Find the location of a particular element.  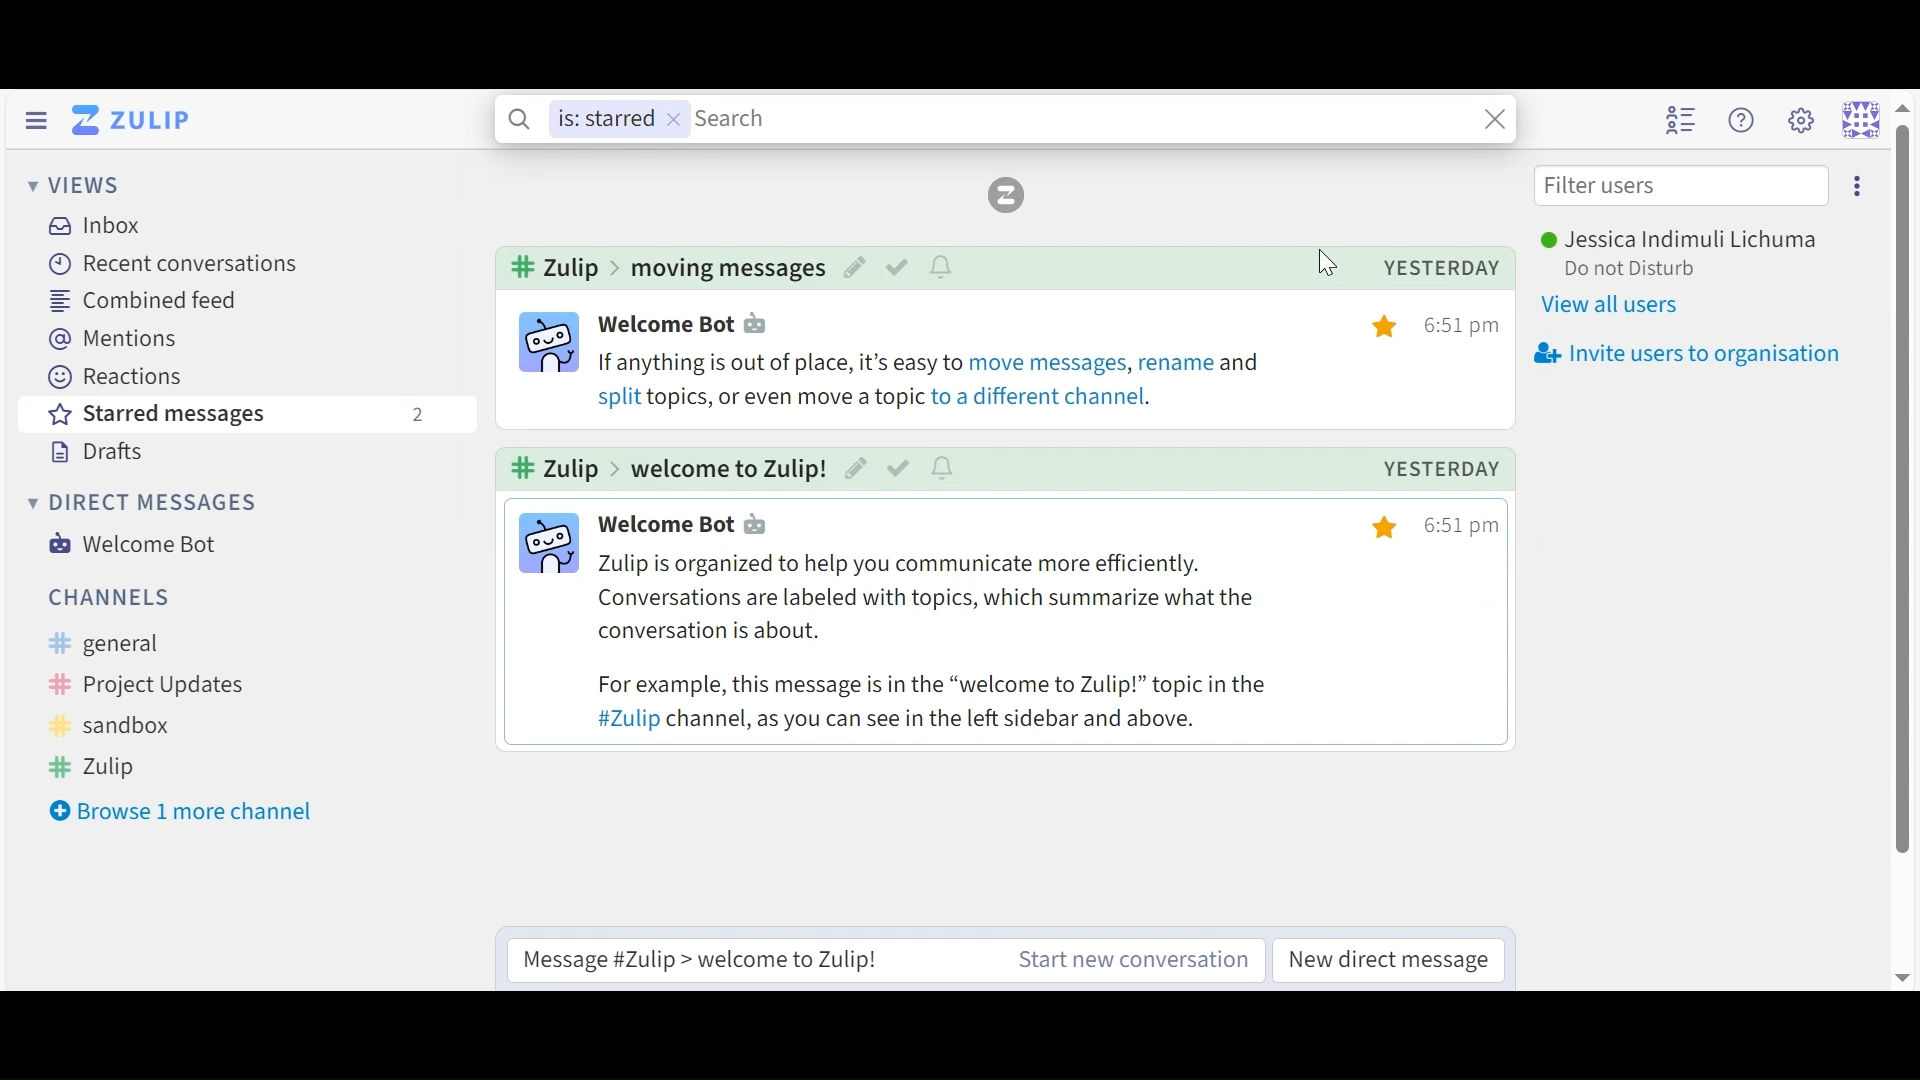

yesterday is located at coordinates (1443, 269).